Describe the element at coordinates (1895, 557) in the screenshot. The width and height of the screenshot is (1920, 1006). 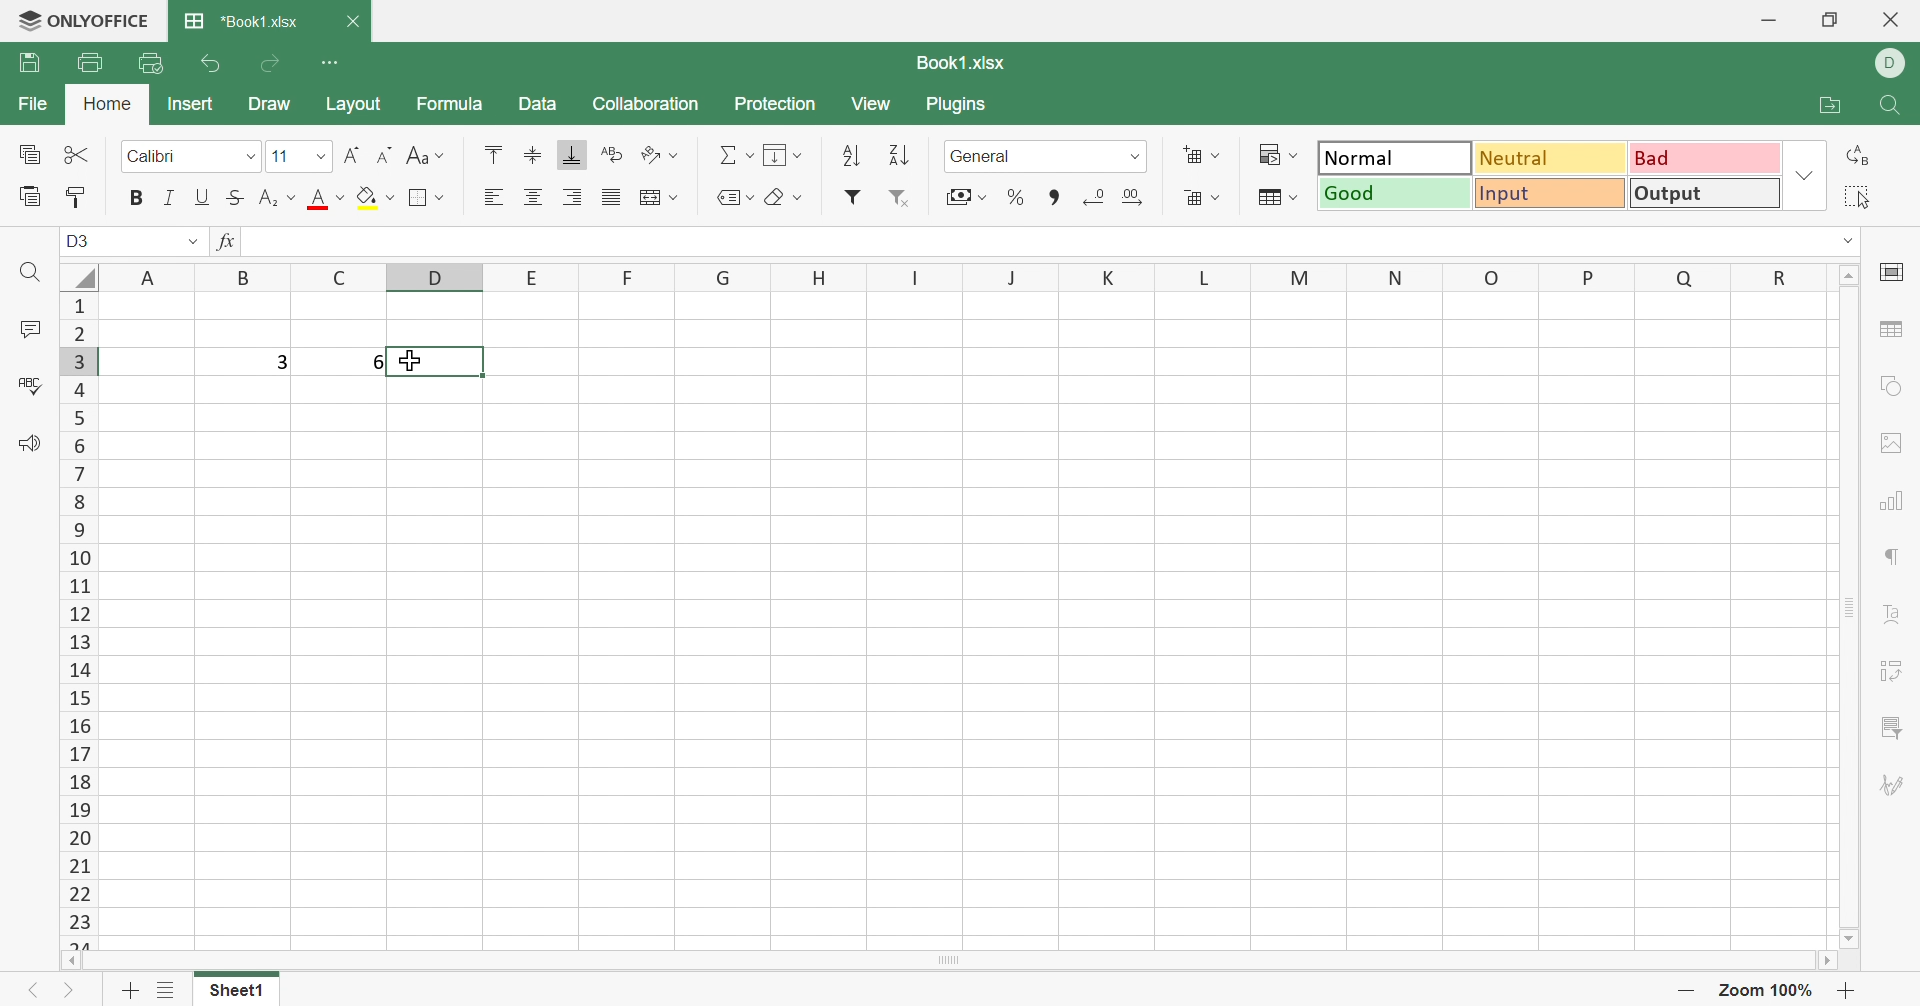
I see `Paragraph settings` at that location.